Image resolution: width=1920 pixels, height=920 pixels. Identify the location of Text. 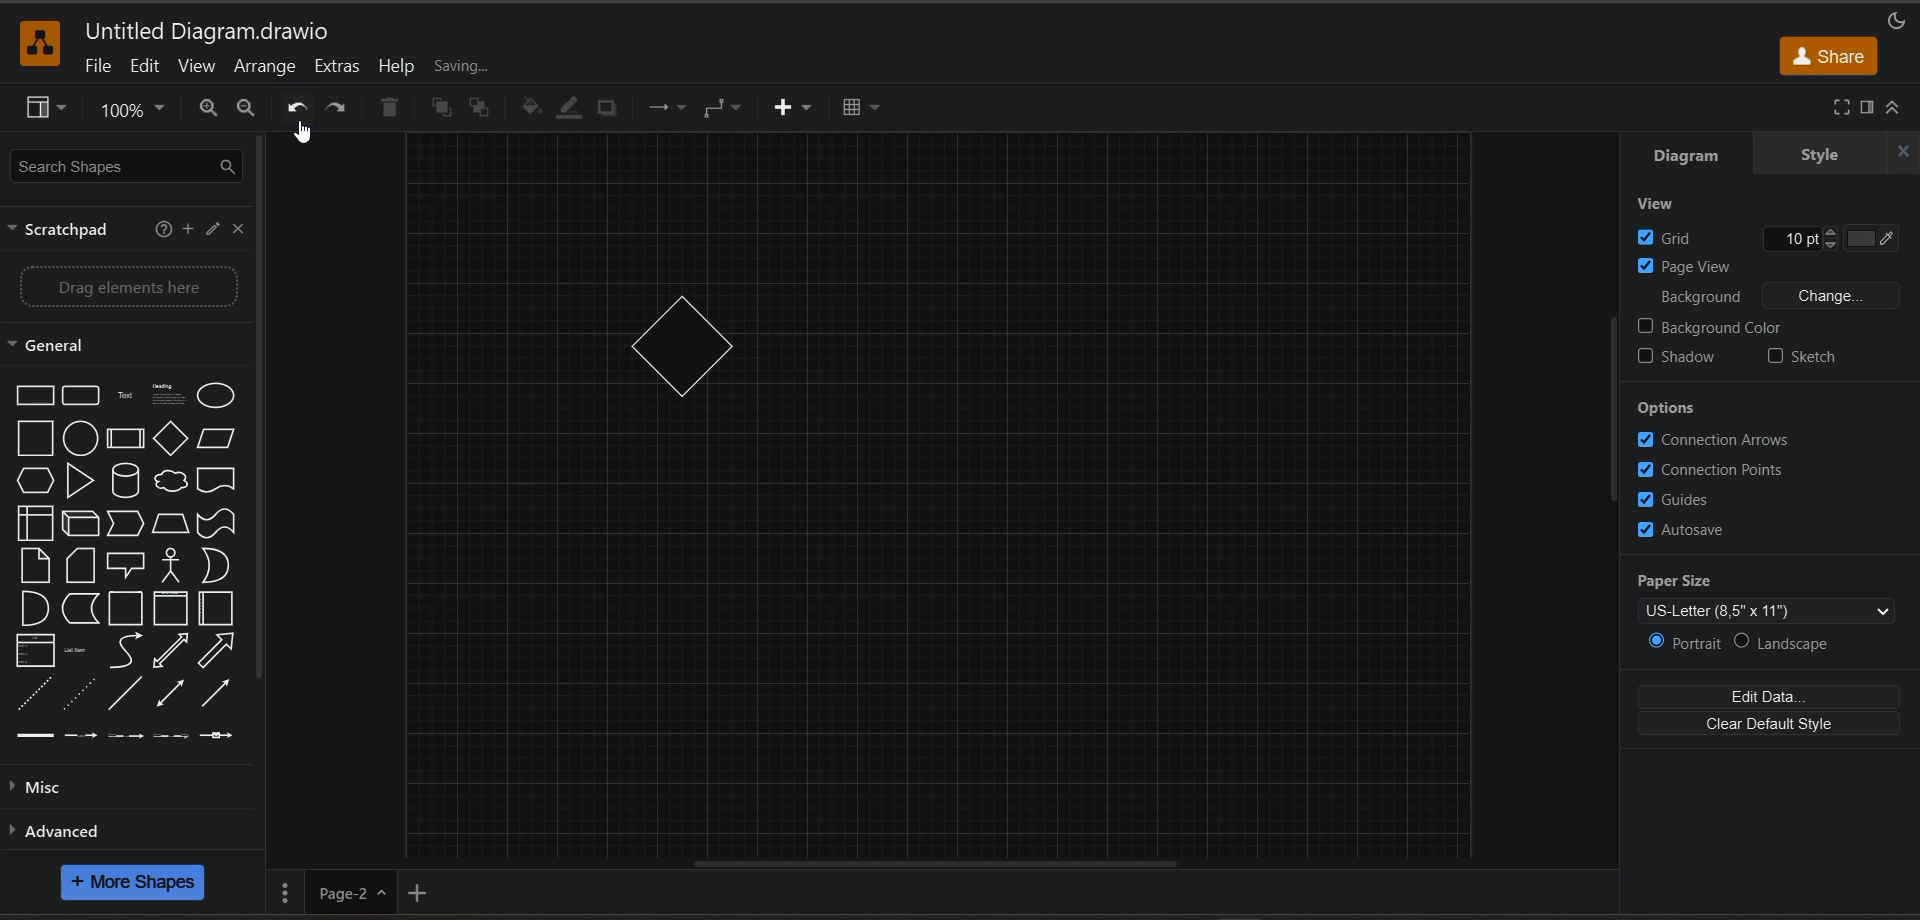
(125, 395).